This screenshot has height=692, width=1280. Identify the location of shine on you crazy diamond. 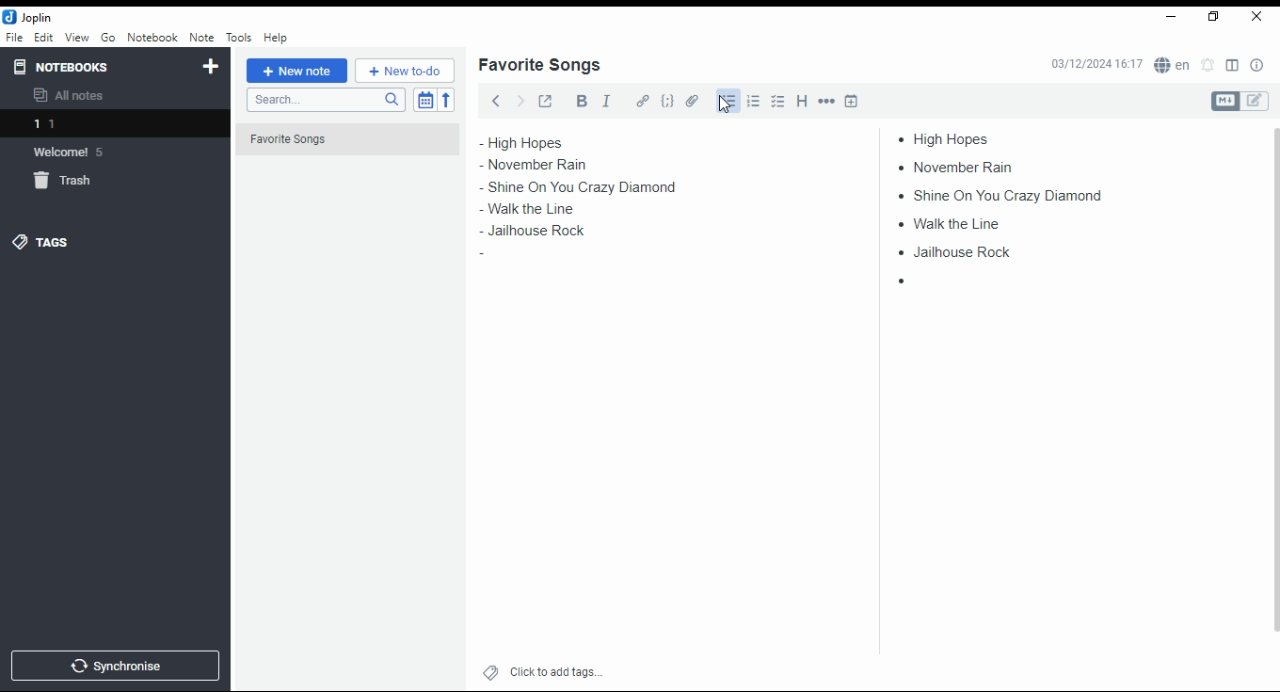
(584, 185).